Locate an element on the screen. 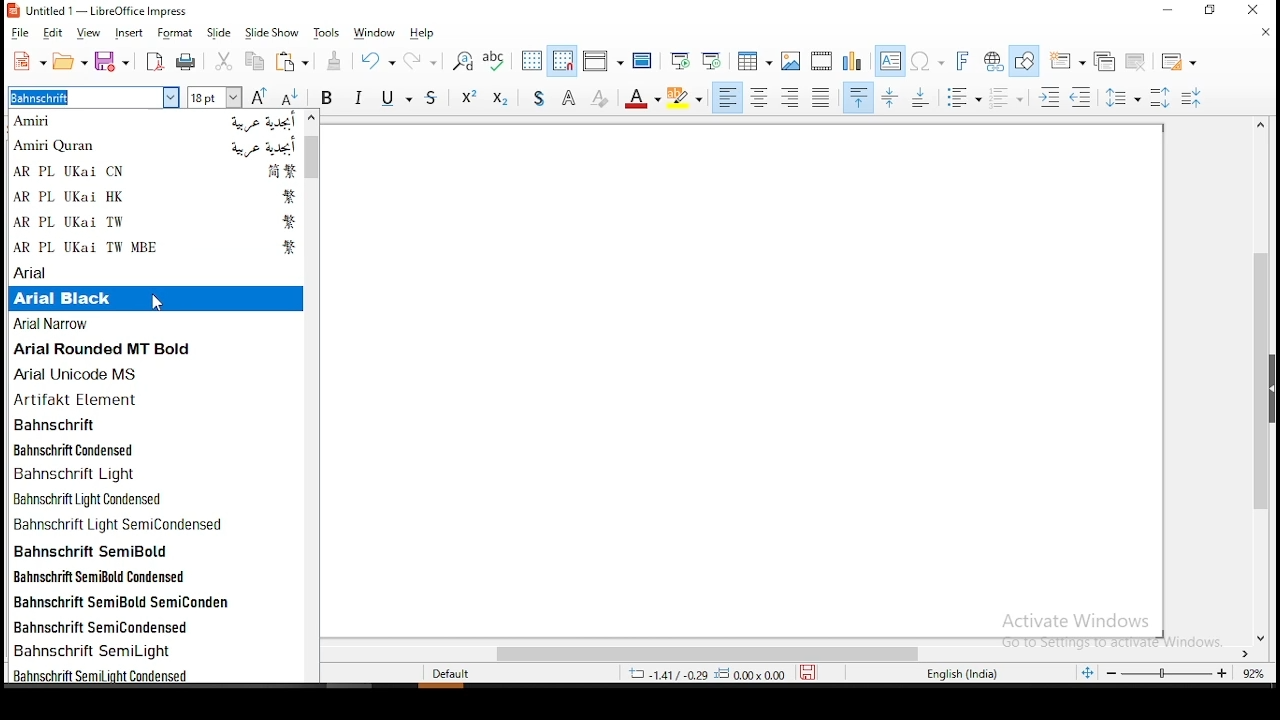 The image size is (1280, 720). bahnschrift light semicondensed is located at coordinates (157, 523).